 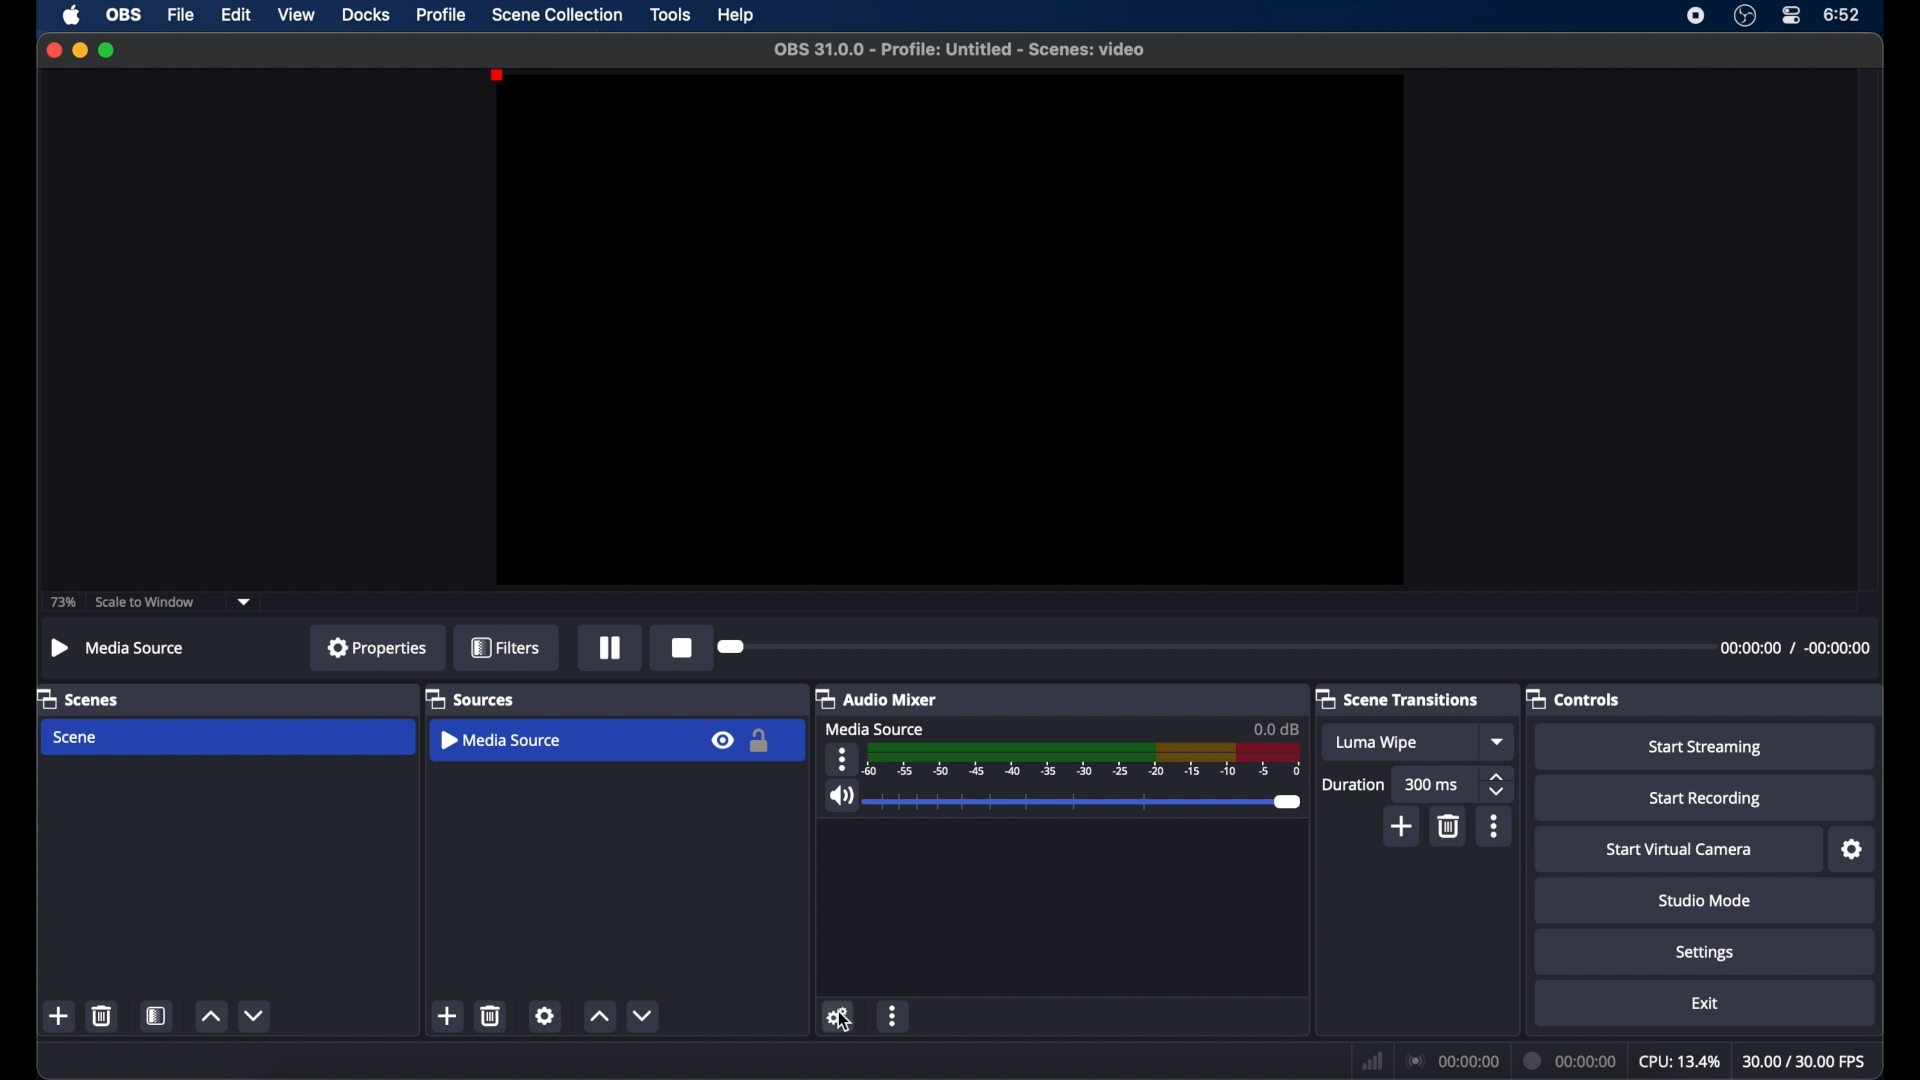 I want to click on scene, so click(x=77, y=738).